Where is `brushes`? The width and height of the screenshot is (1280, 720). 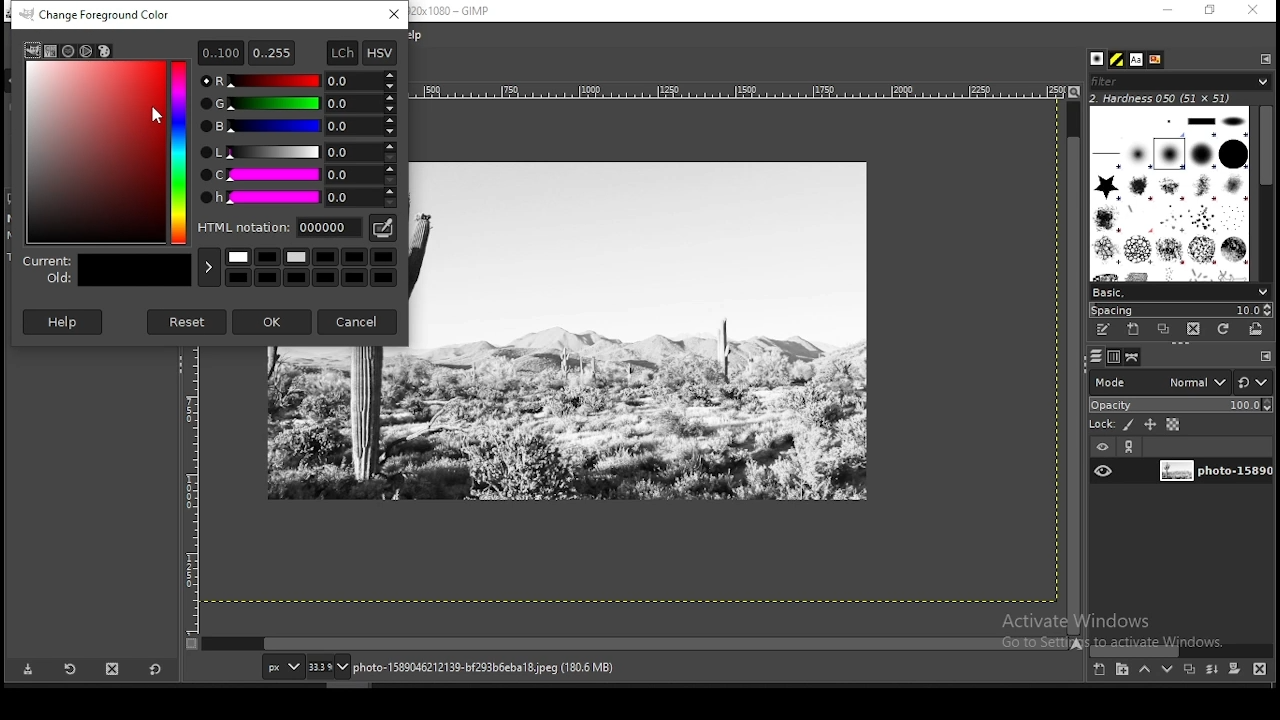 brushes is located at coordinates (1171, 193).